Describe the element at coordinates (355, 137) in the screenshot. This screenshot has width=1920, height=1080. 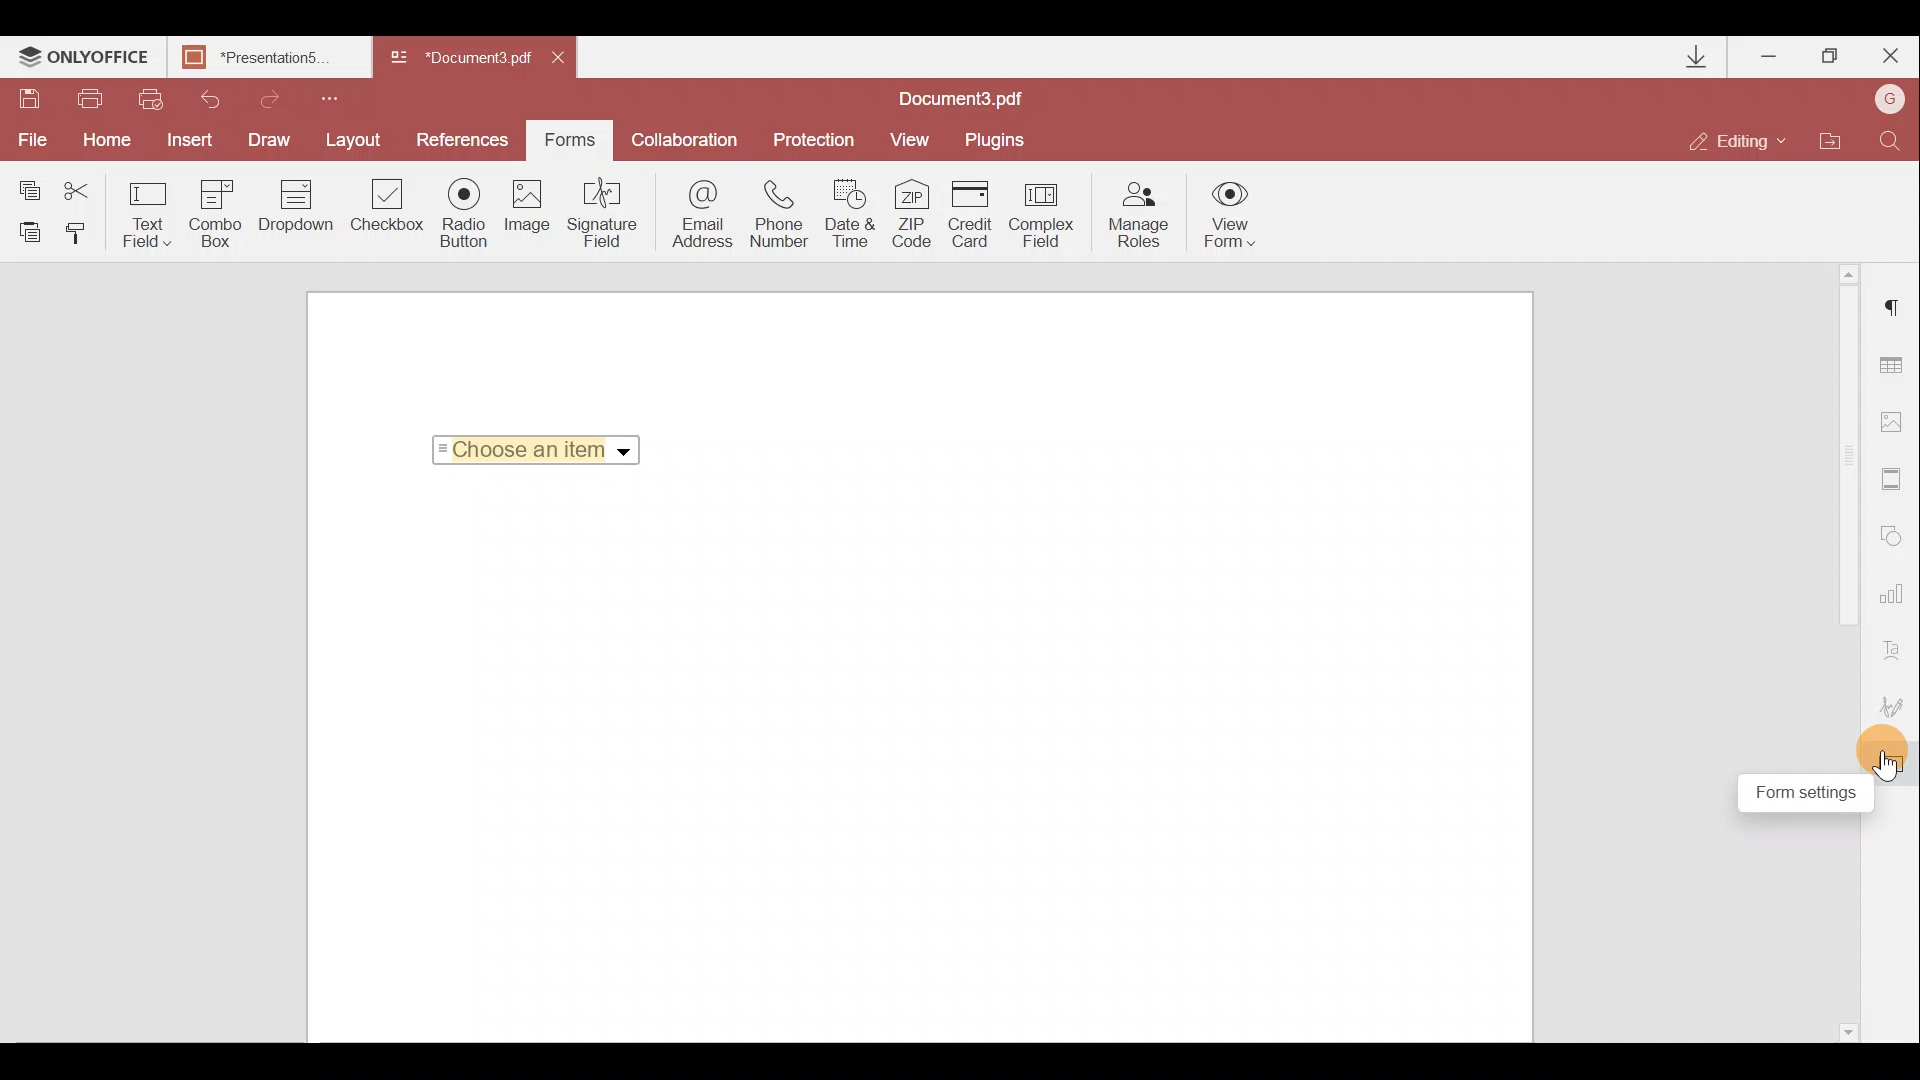
I see `Layout` at that location.